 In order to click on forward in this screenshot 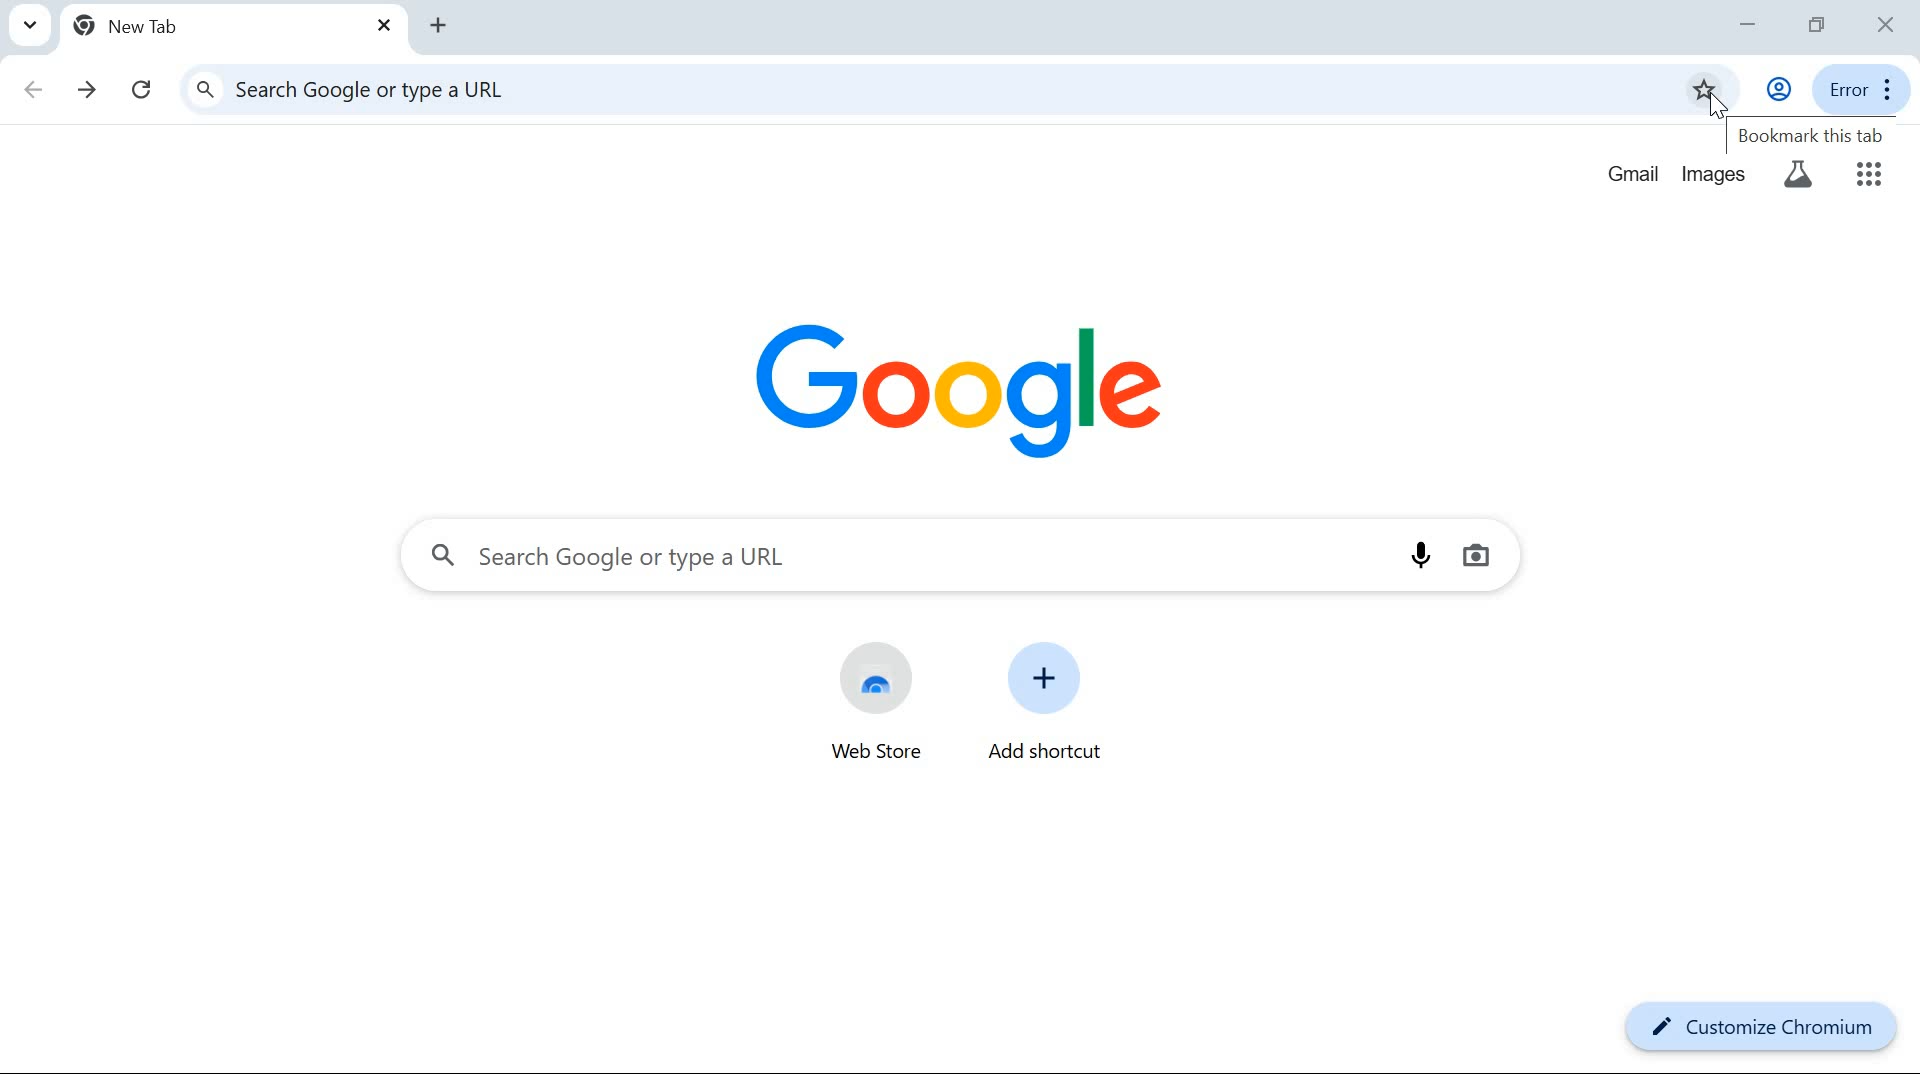, I will do `click(89, 88)`.